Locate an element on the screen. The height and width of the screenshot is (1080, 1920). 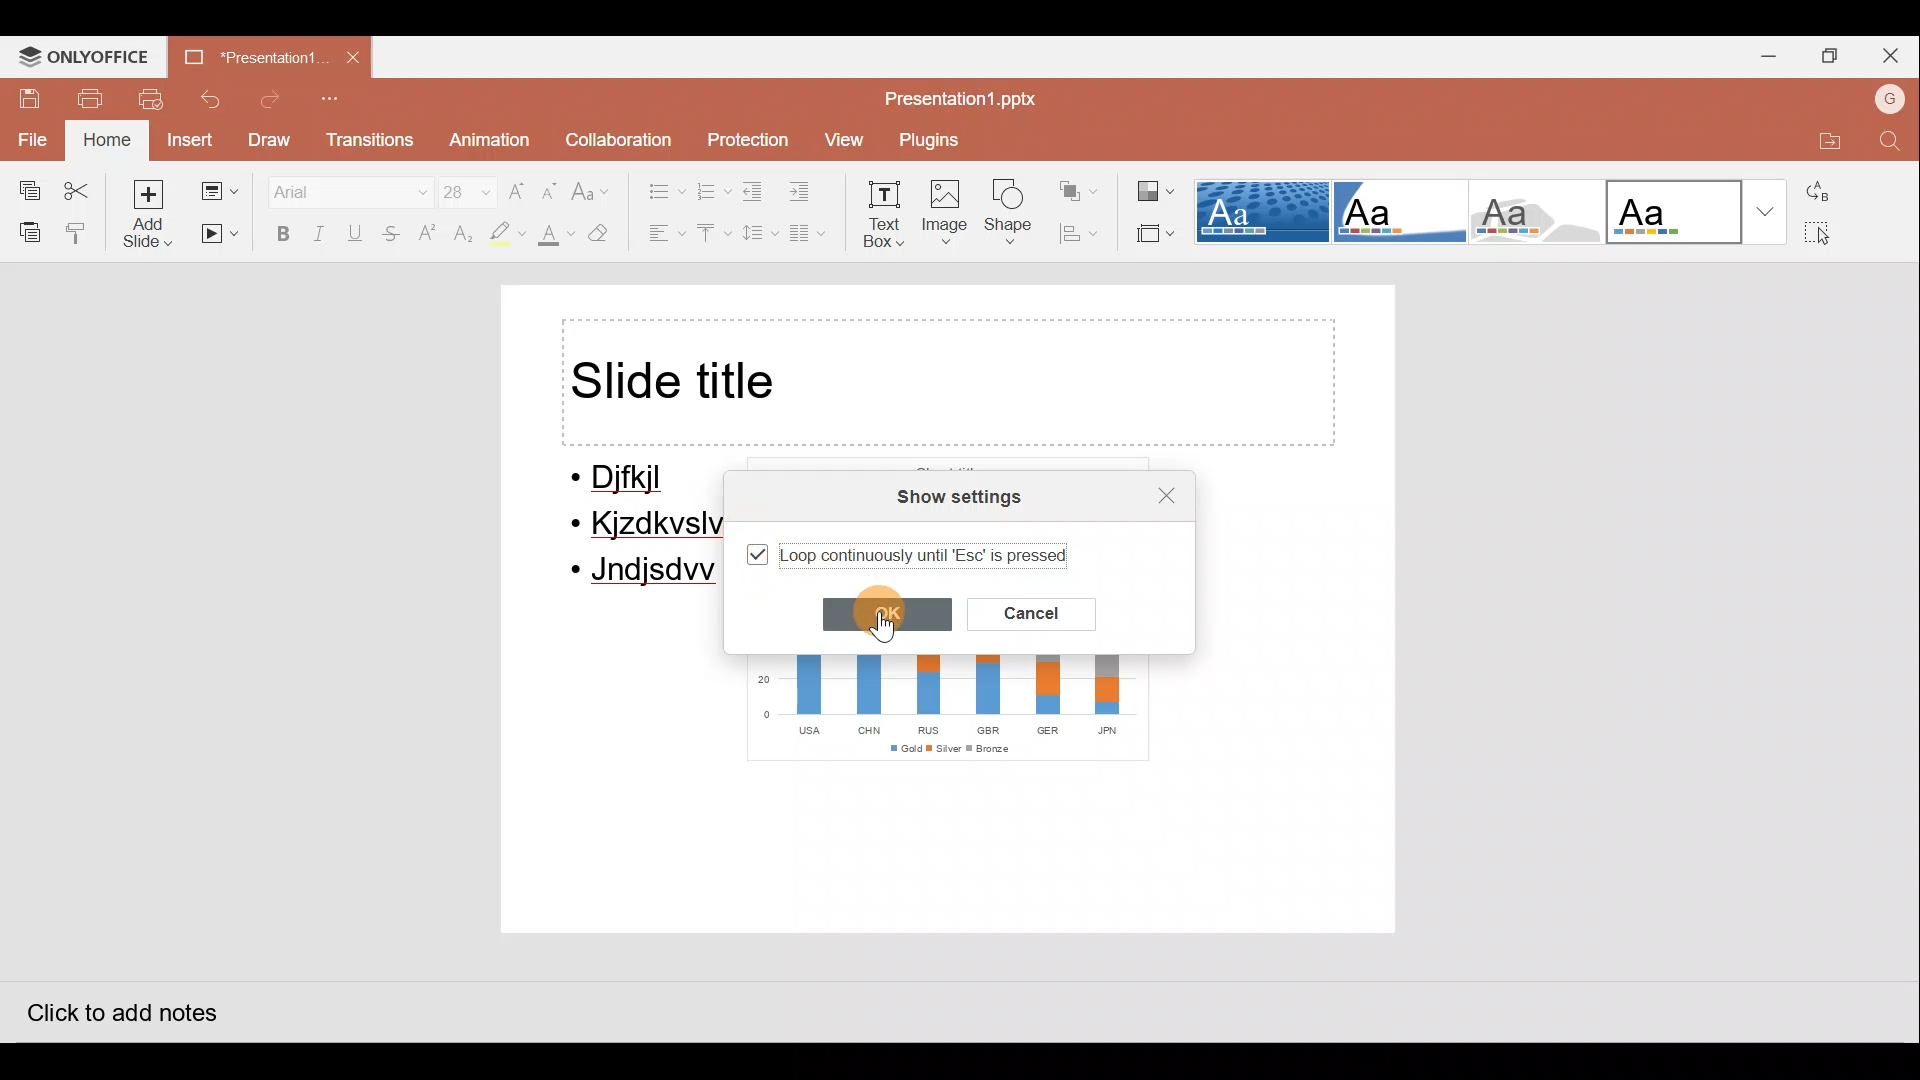
Chart is located at coordinates (944, 710).